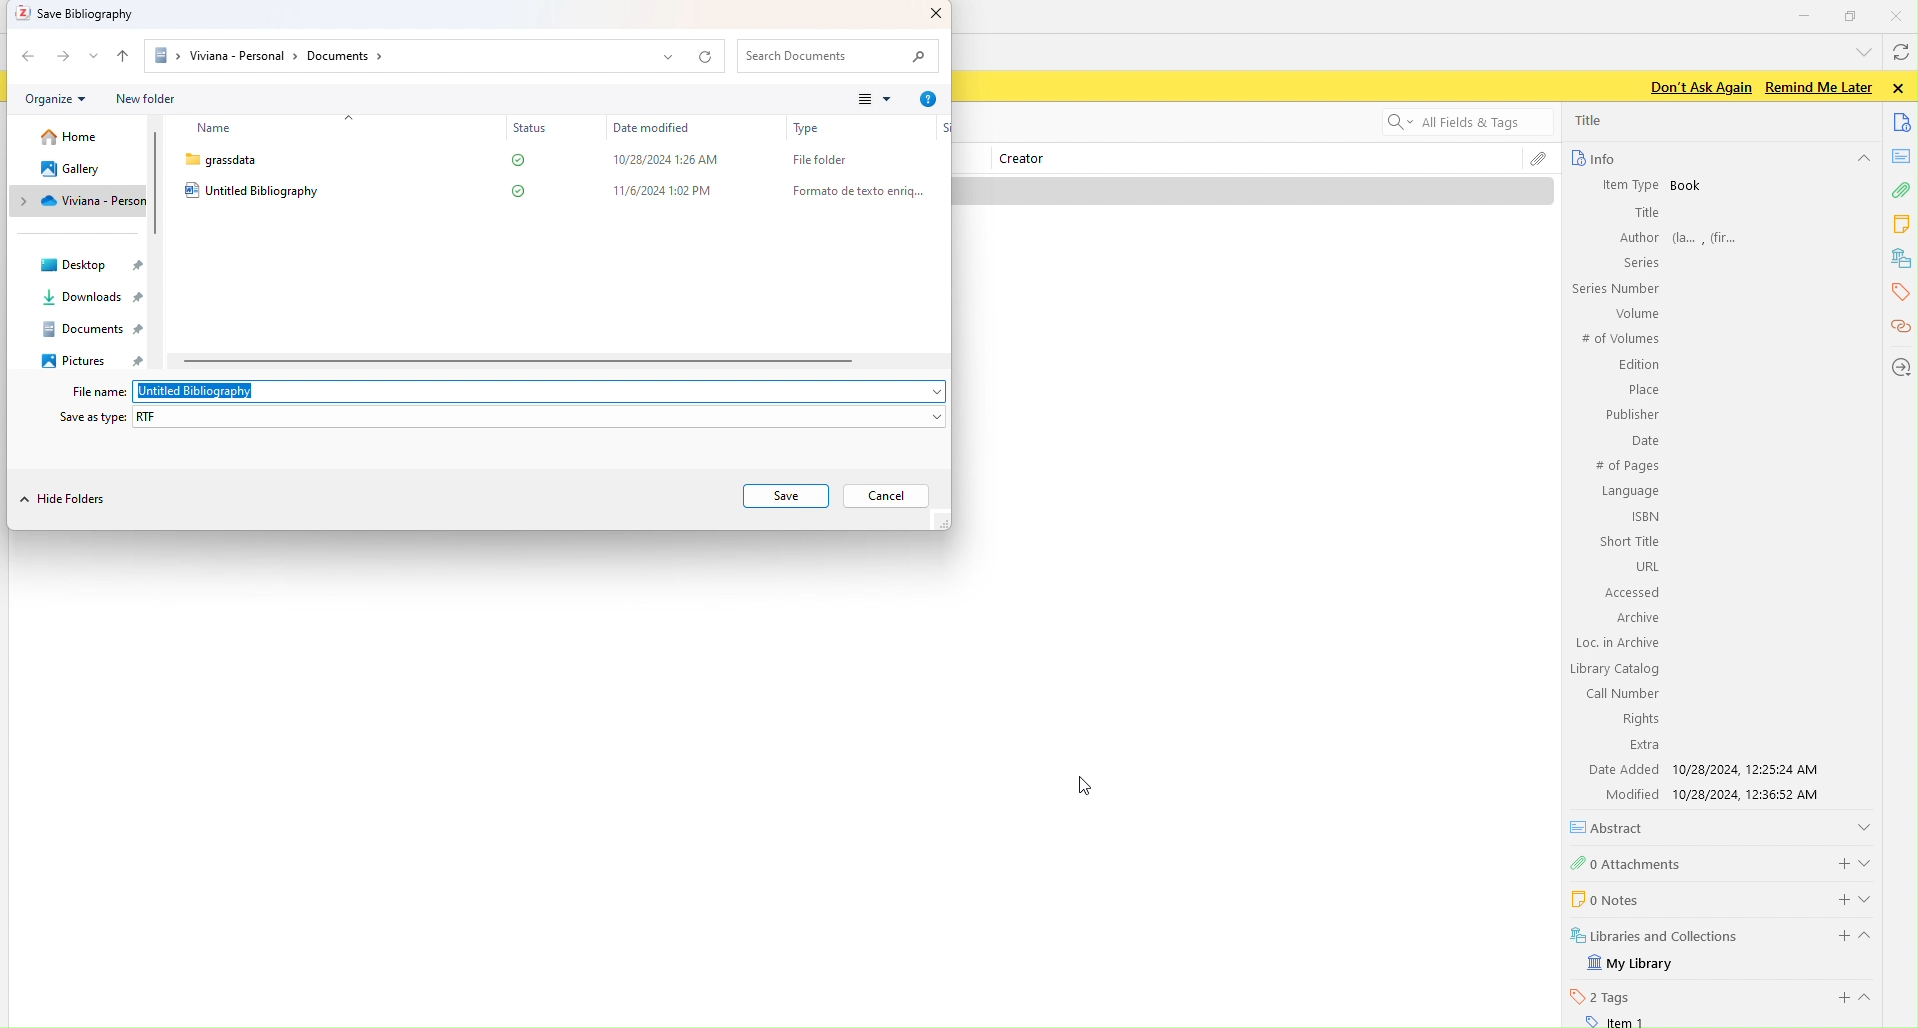  I want to click on Date modified, so click(650, 128).